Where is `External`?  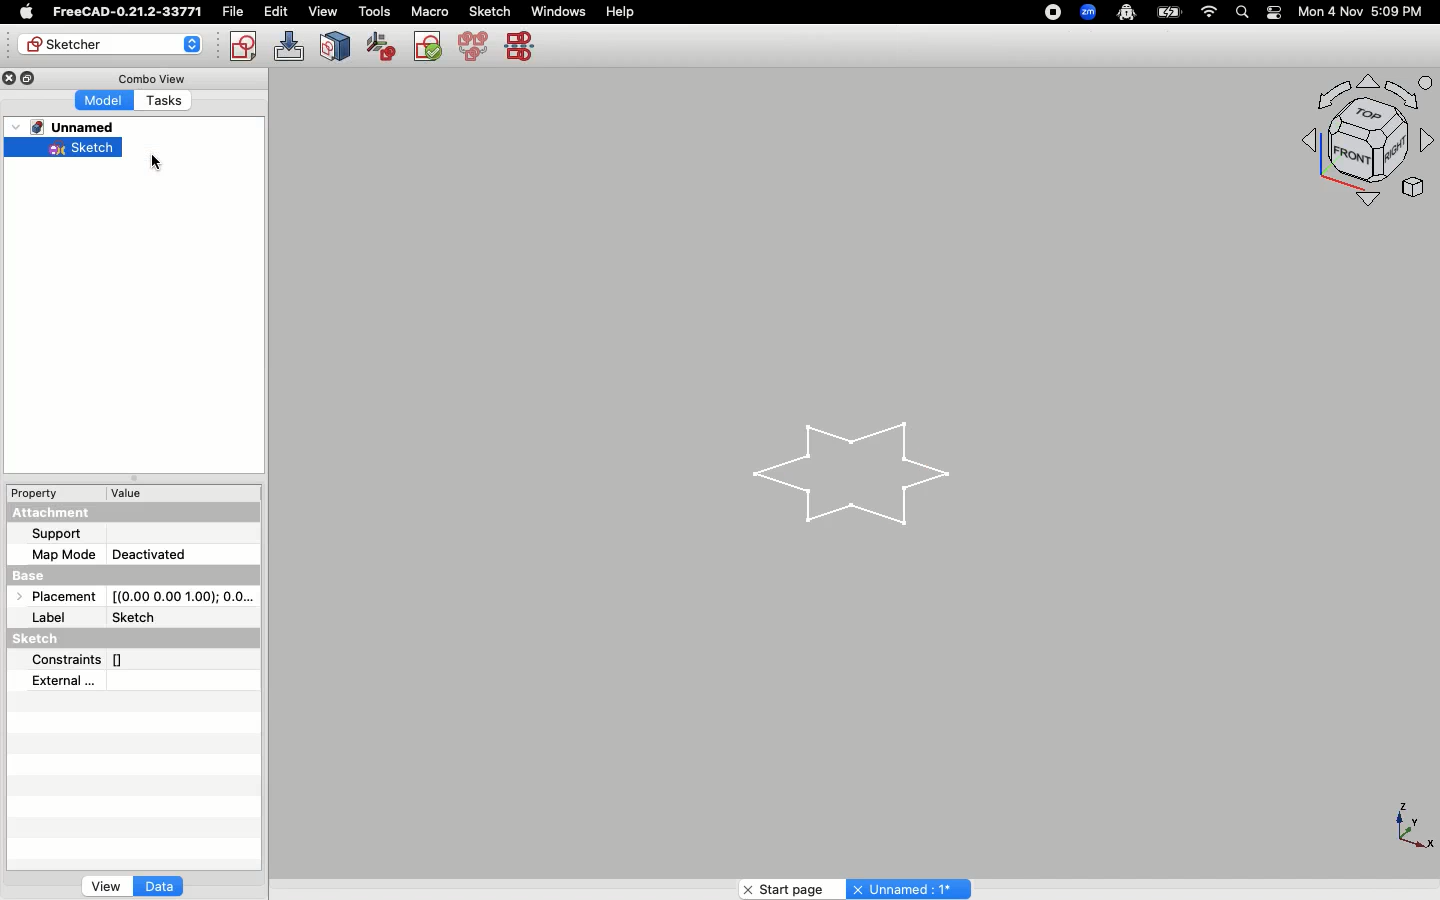
External is located at coordinates (67, 681).